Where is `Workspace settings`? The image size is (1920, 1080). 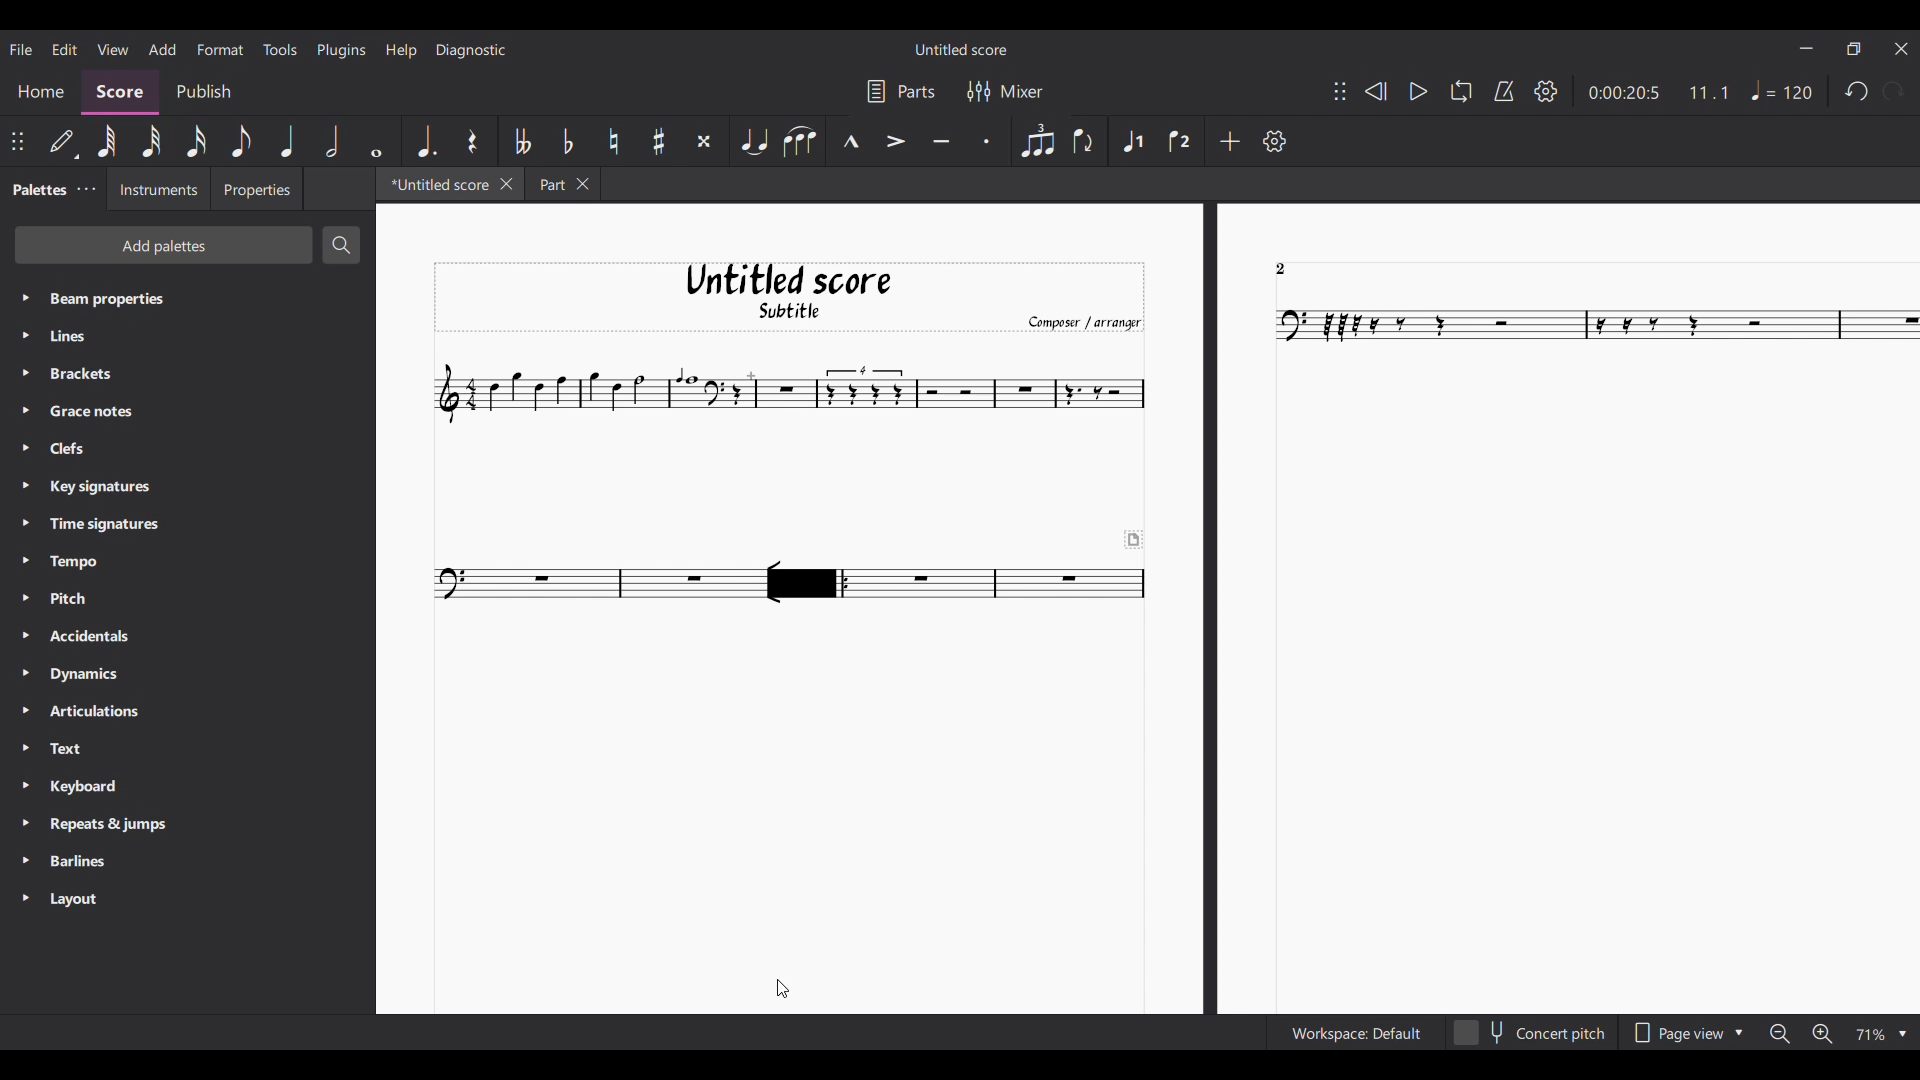 Workspace settings is located at coordinates (1355, 1033).